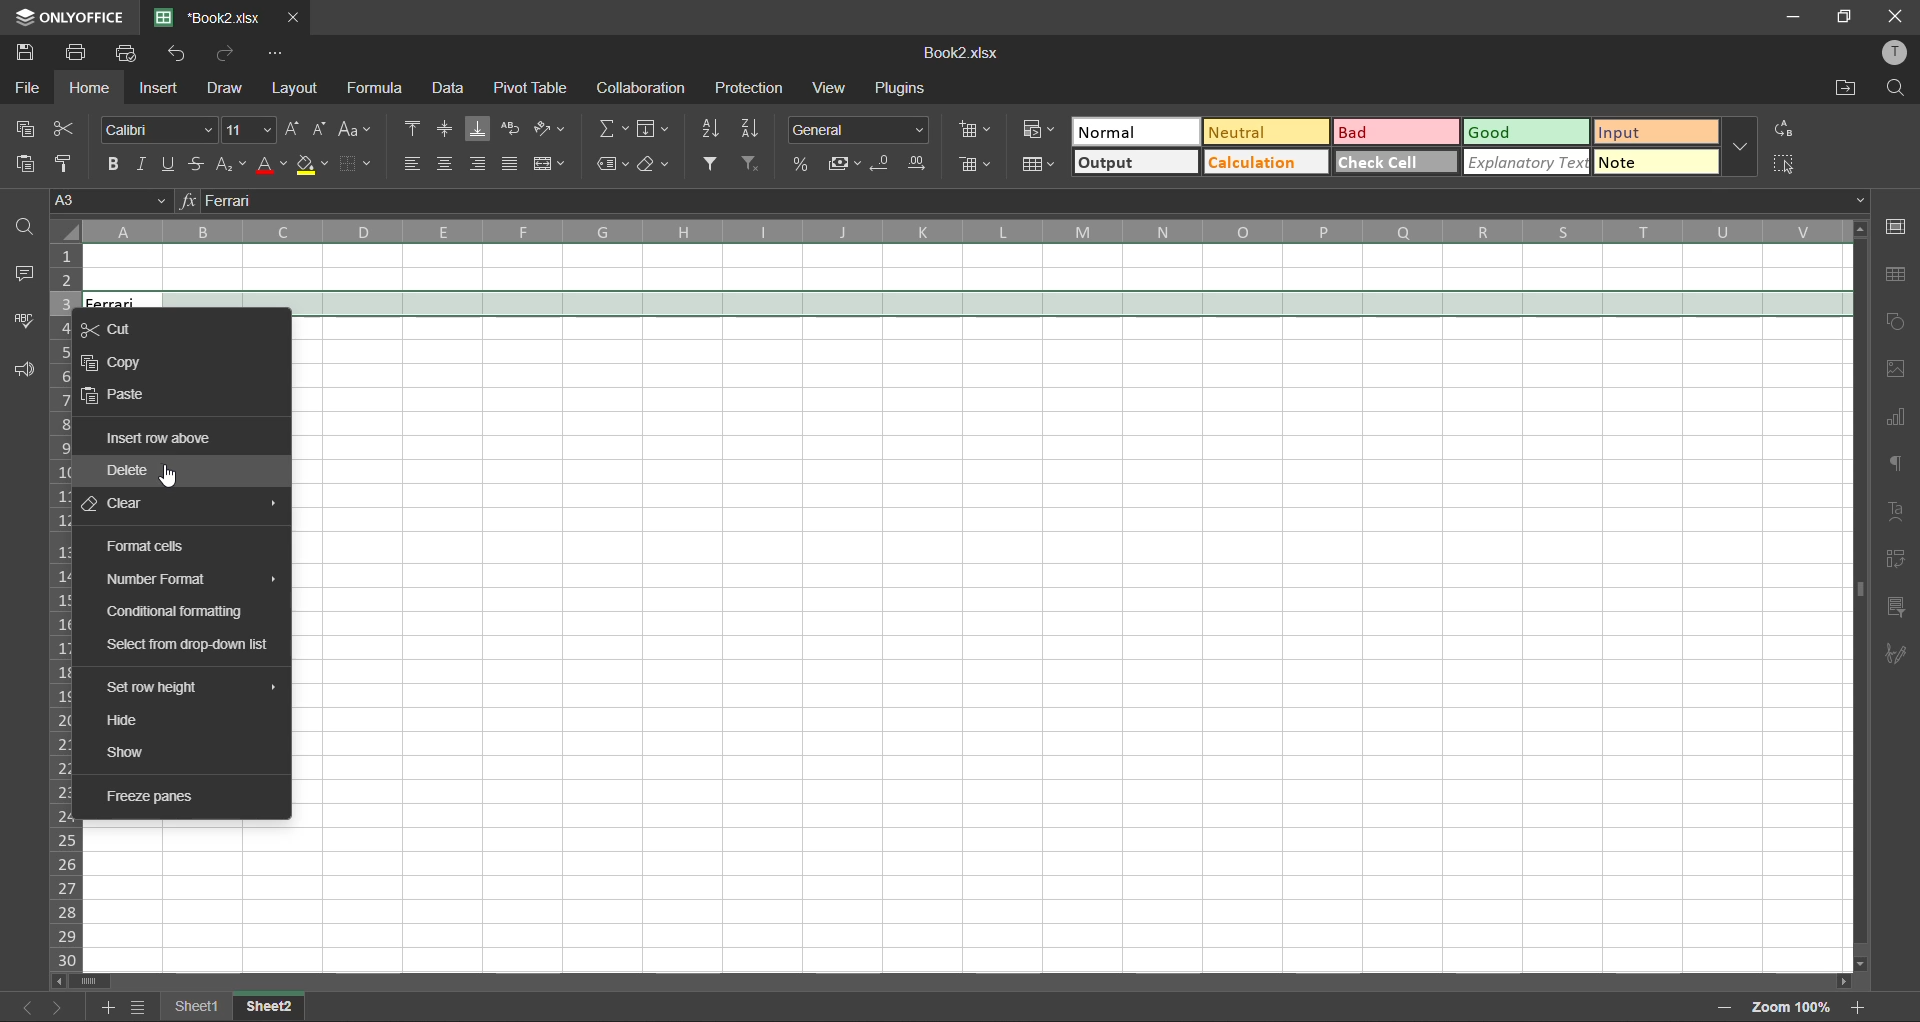 This screenshot has height=1022, width=1920. What do you see at coordinates (119, 361) in the screenshot?
I see `copy` at bounding box center [119, 361].